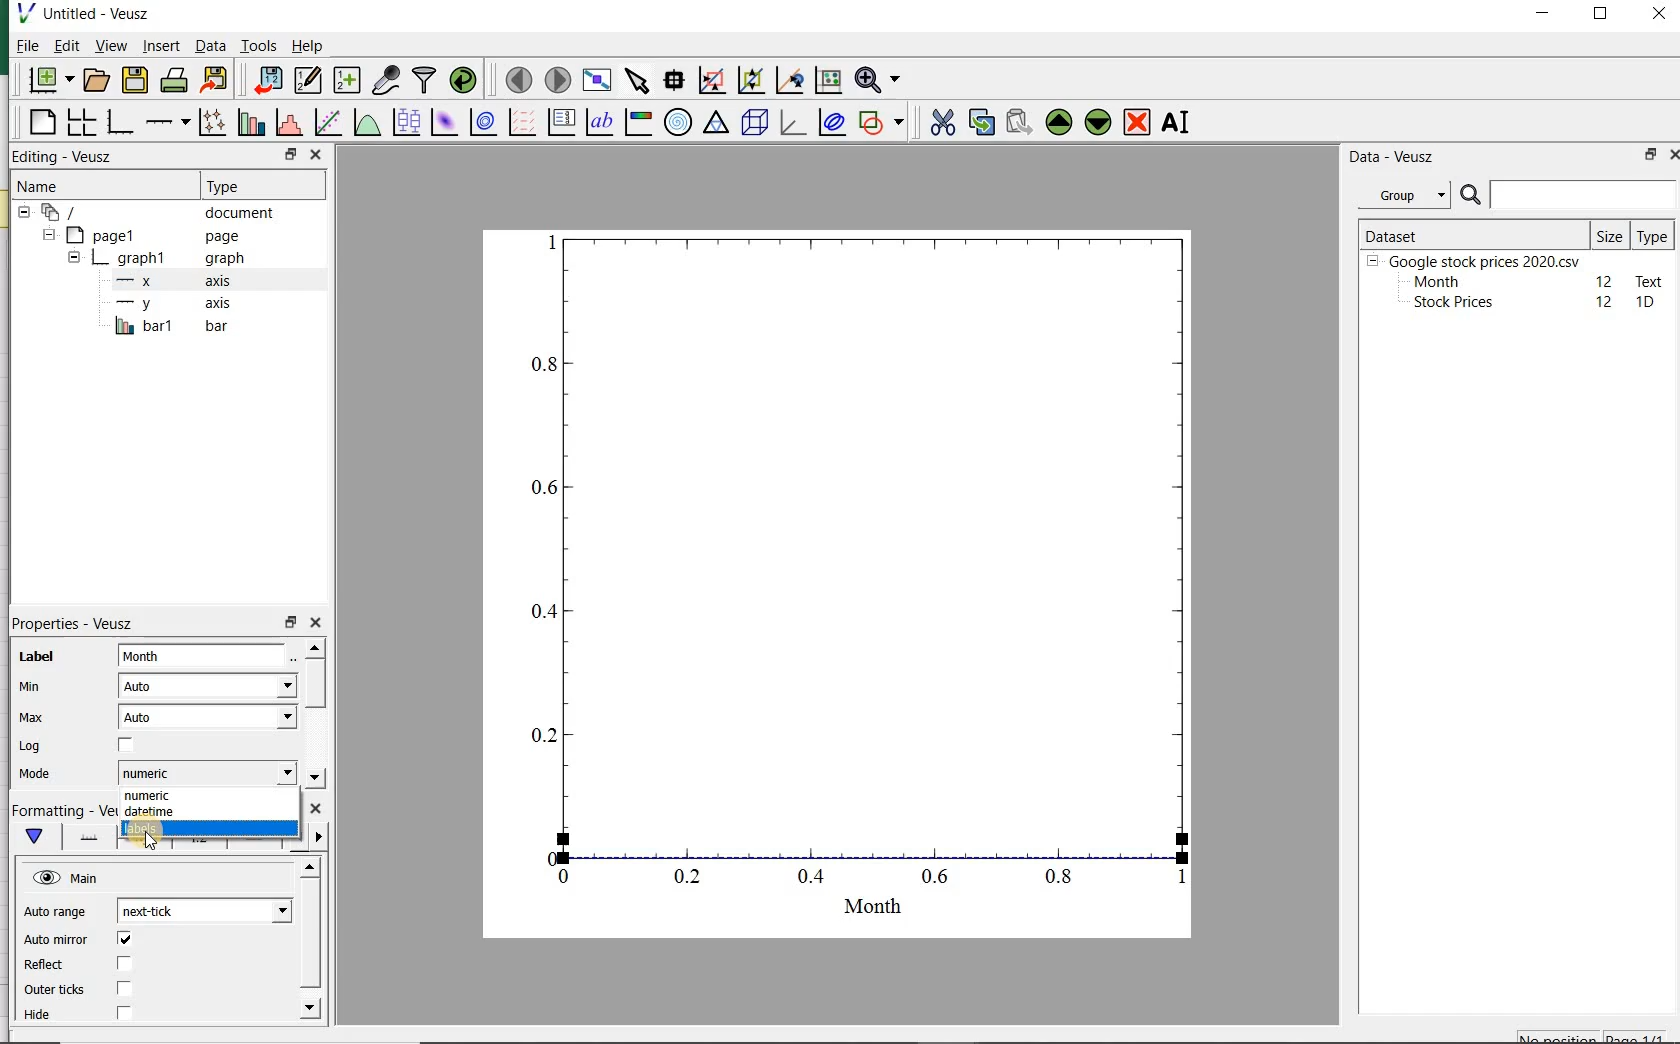 Image resolution: width=1680 pixels, height=1044 pixels. What do you see at coordinates (847, 579) in the screenshot?
I see `graph` at bounding box center [847, 579].